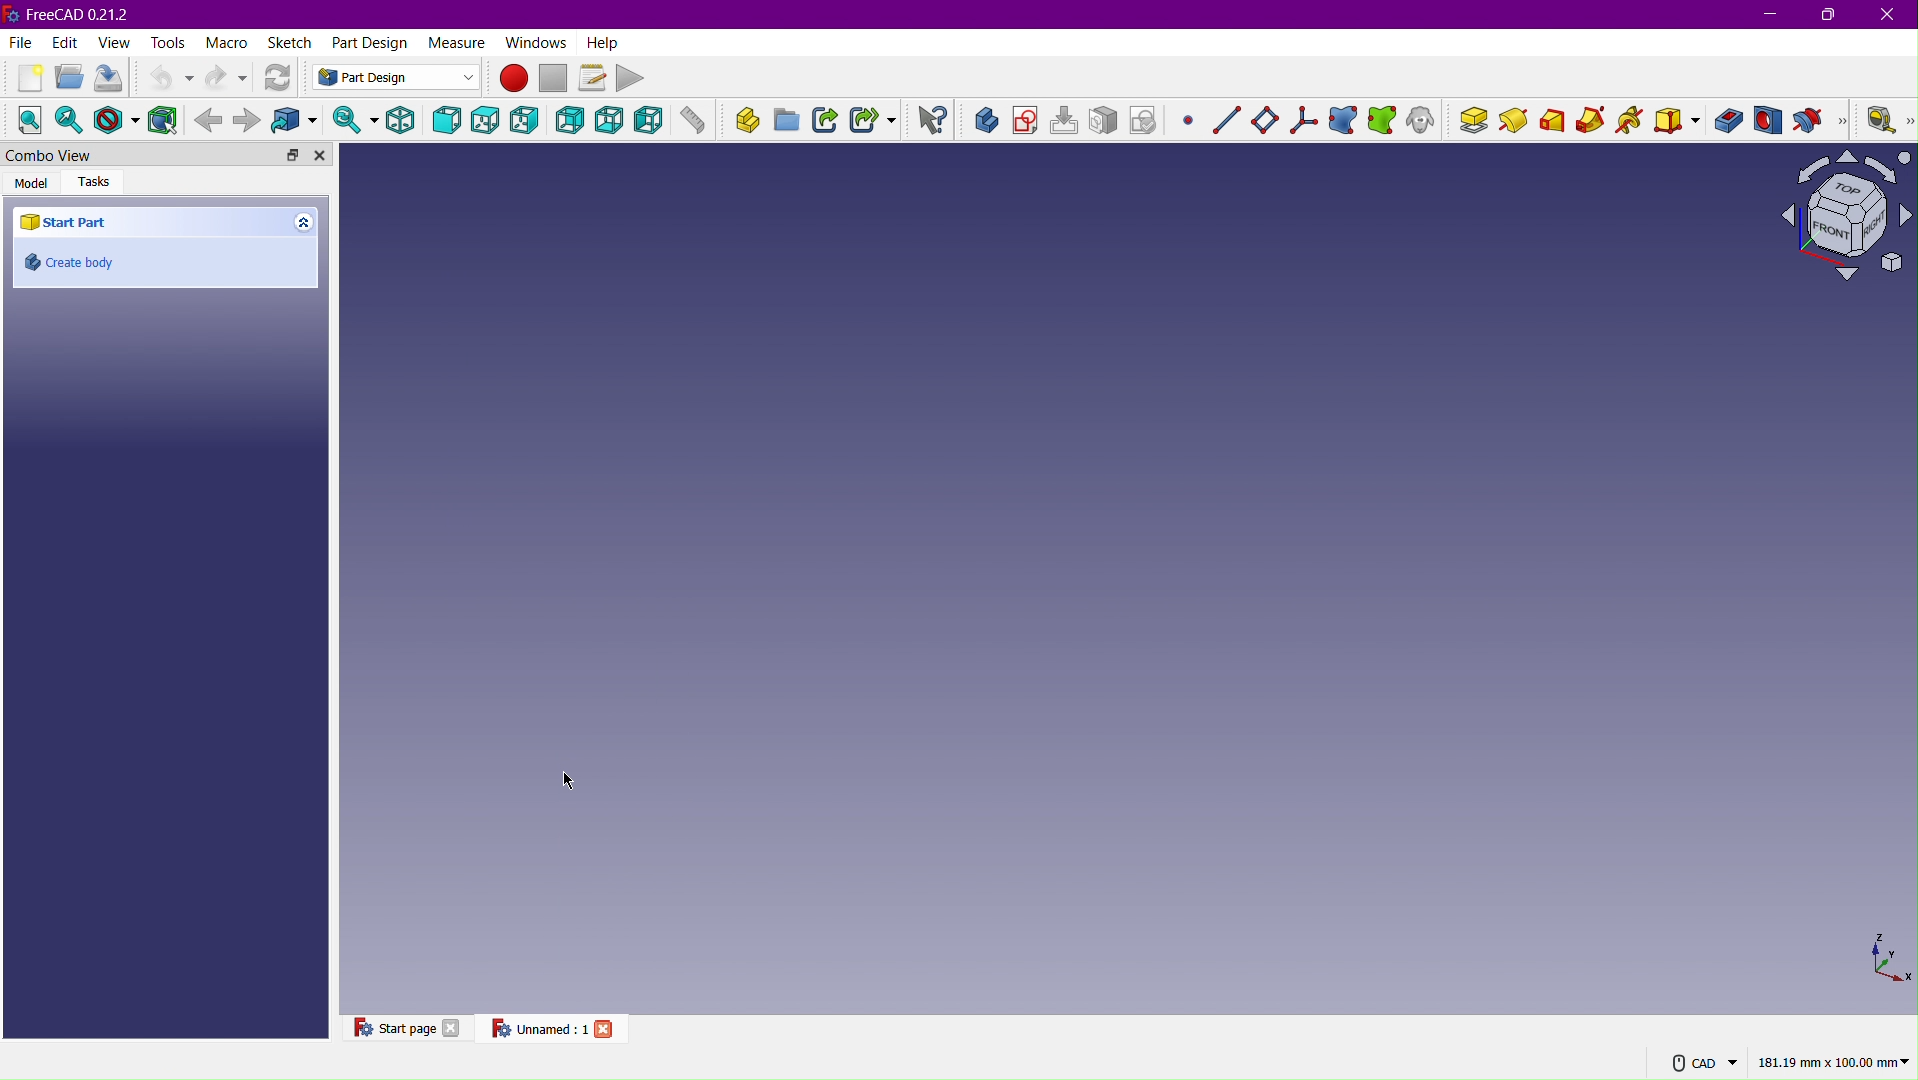 Image resolution: width=1918 pixels, height=1080 pixels. Describe the element at coordinates (80, 156) in the screenshot. I see `Combo View` at that location.